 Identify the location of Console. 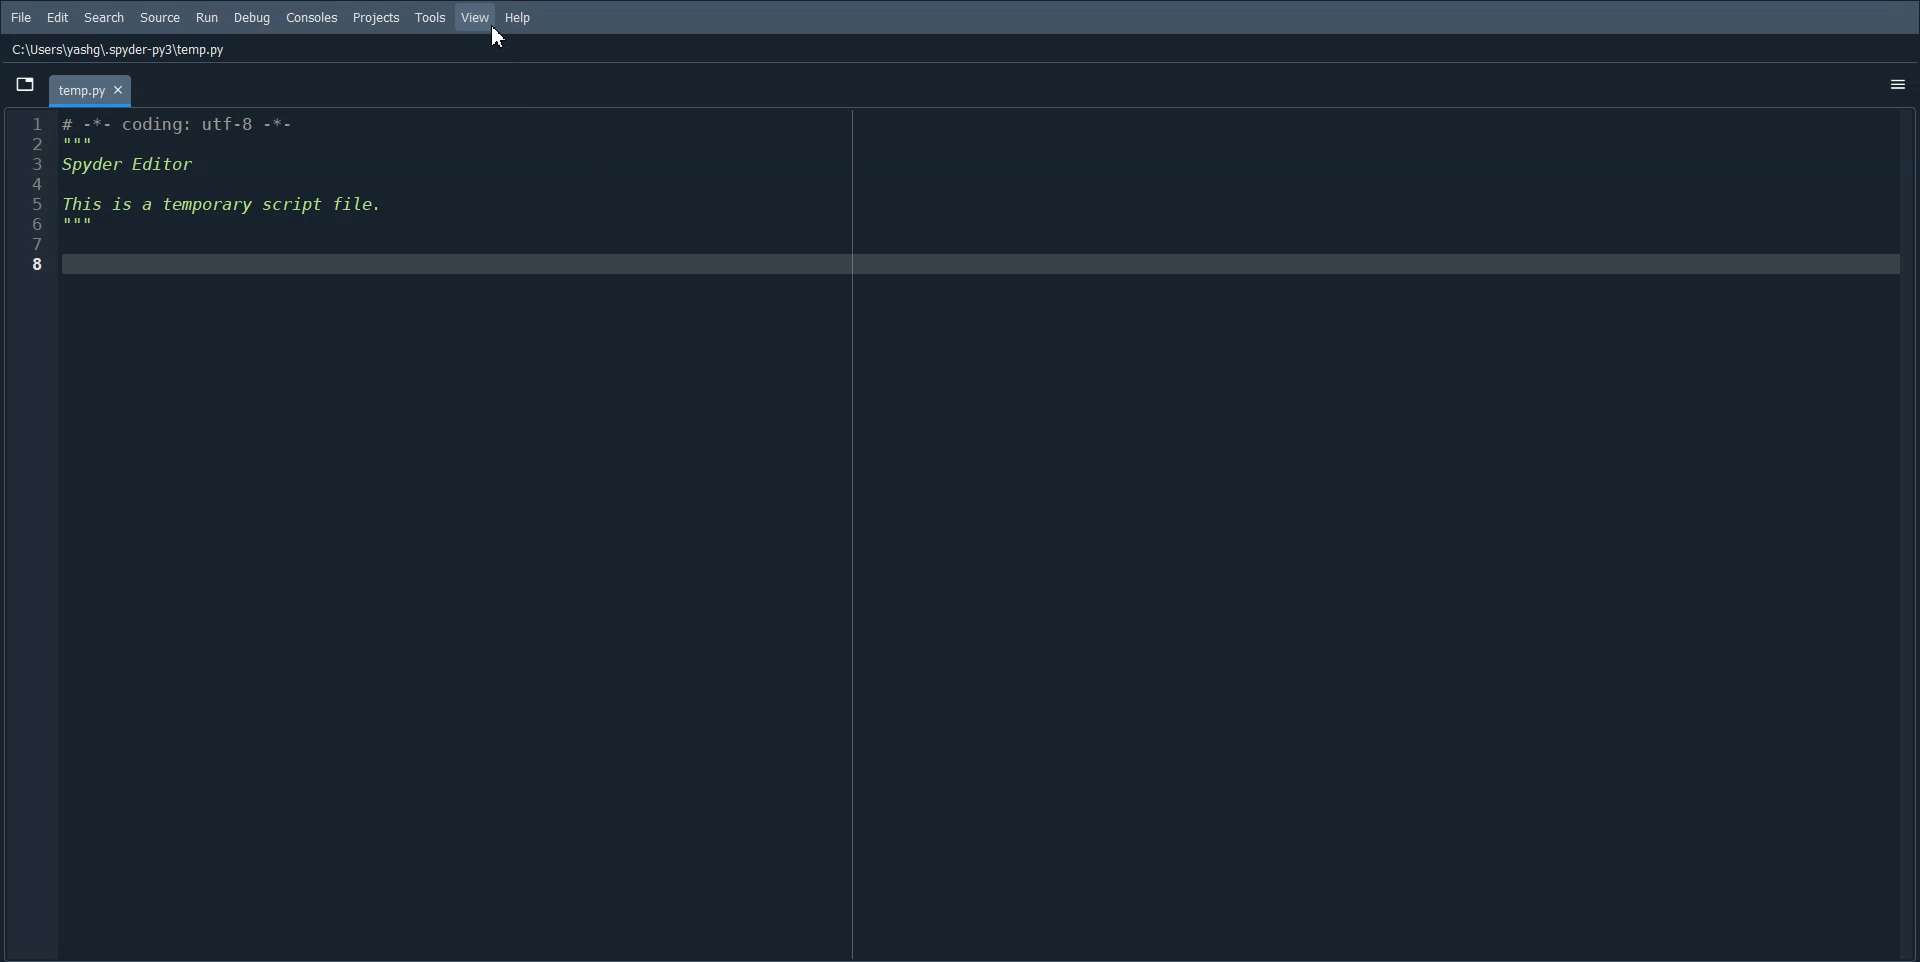
(312, 18).